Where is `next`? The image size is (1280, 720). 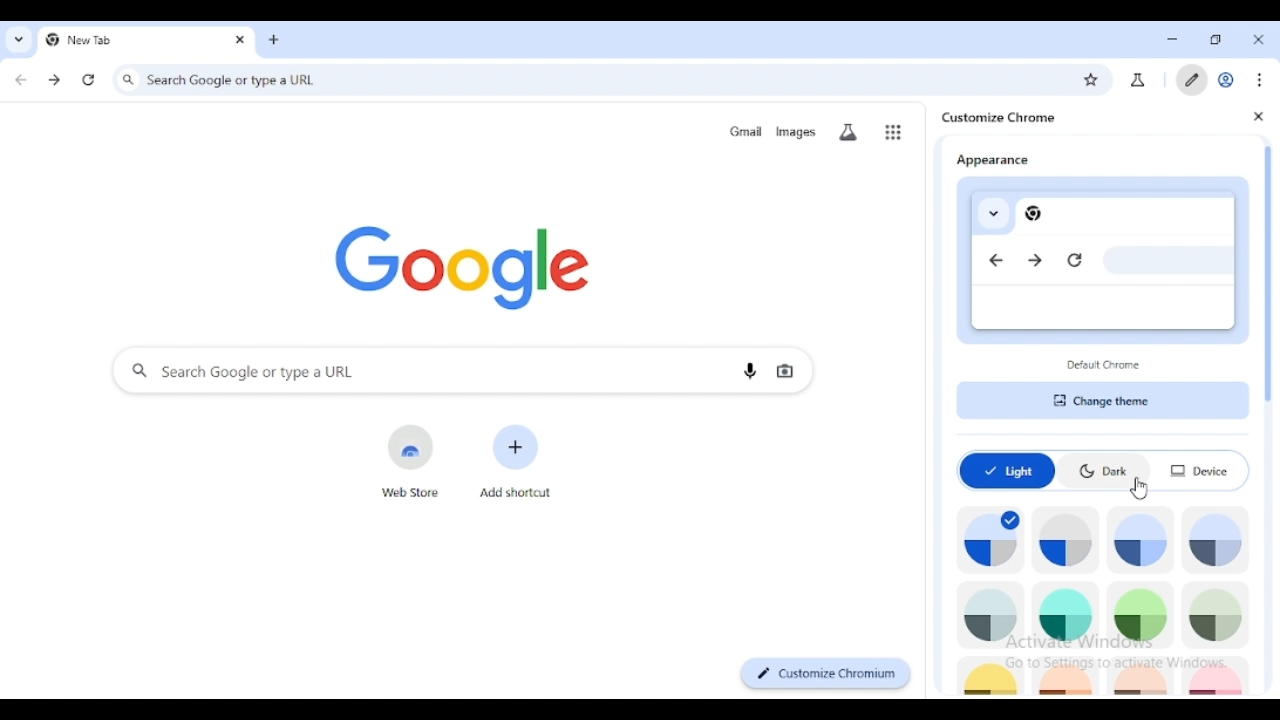 next is located at coordinates (1036, 263).